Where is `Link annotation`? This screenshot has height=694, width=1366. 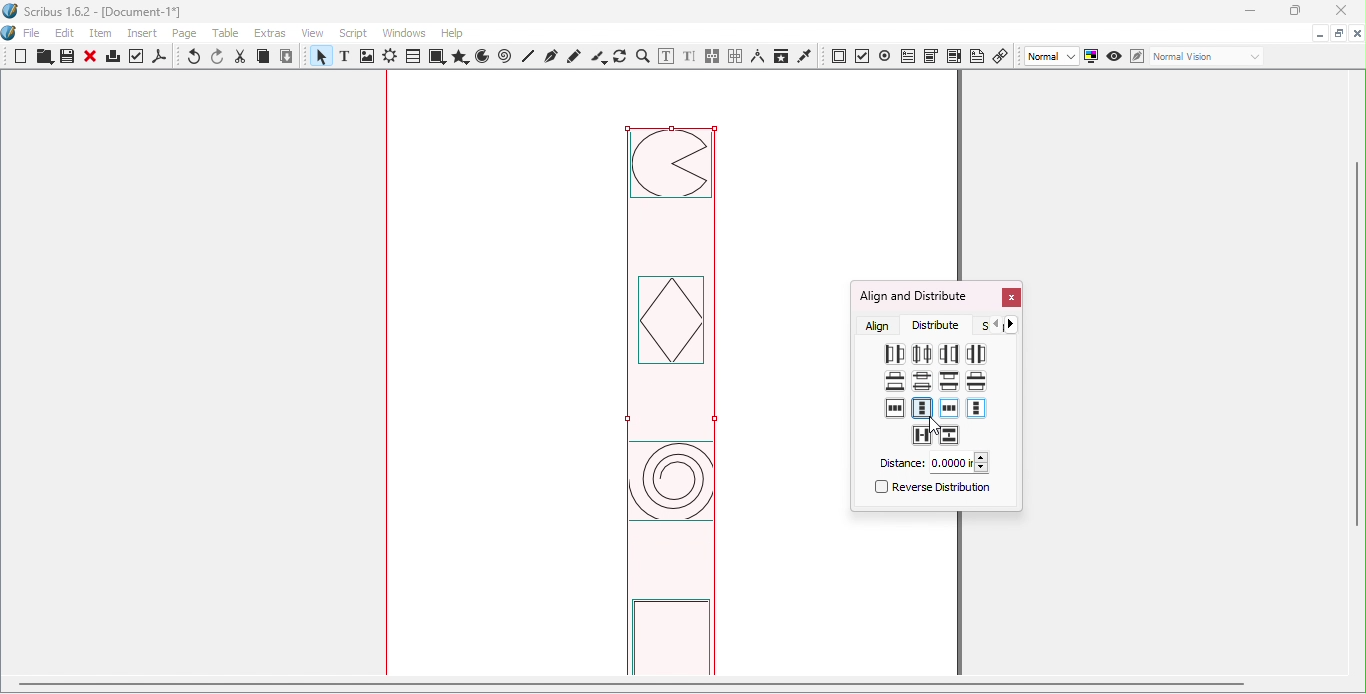 Link annotation is located at coordinates (1002, 55).